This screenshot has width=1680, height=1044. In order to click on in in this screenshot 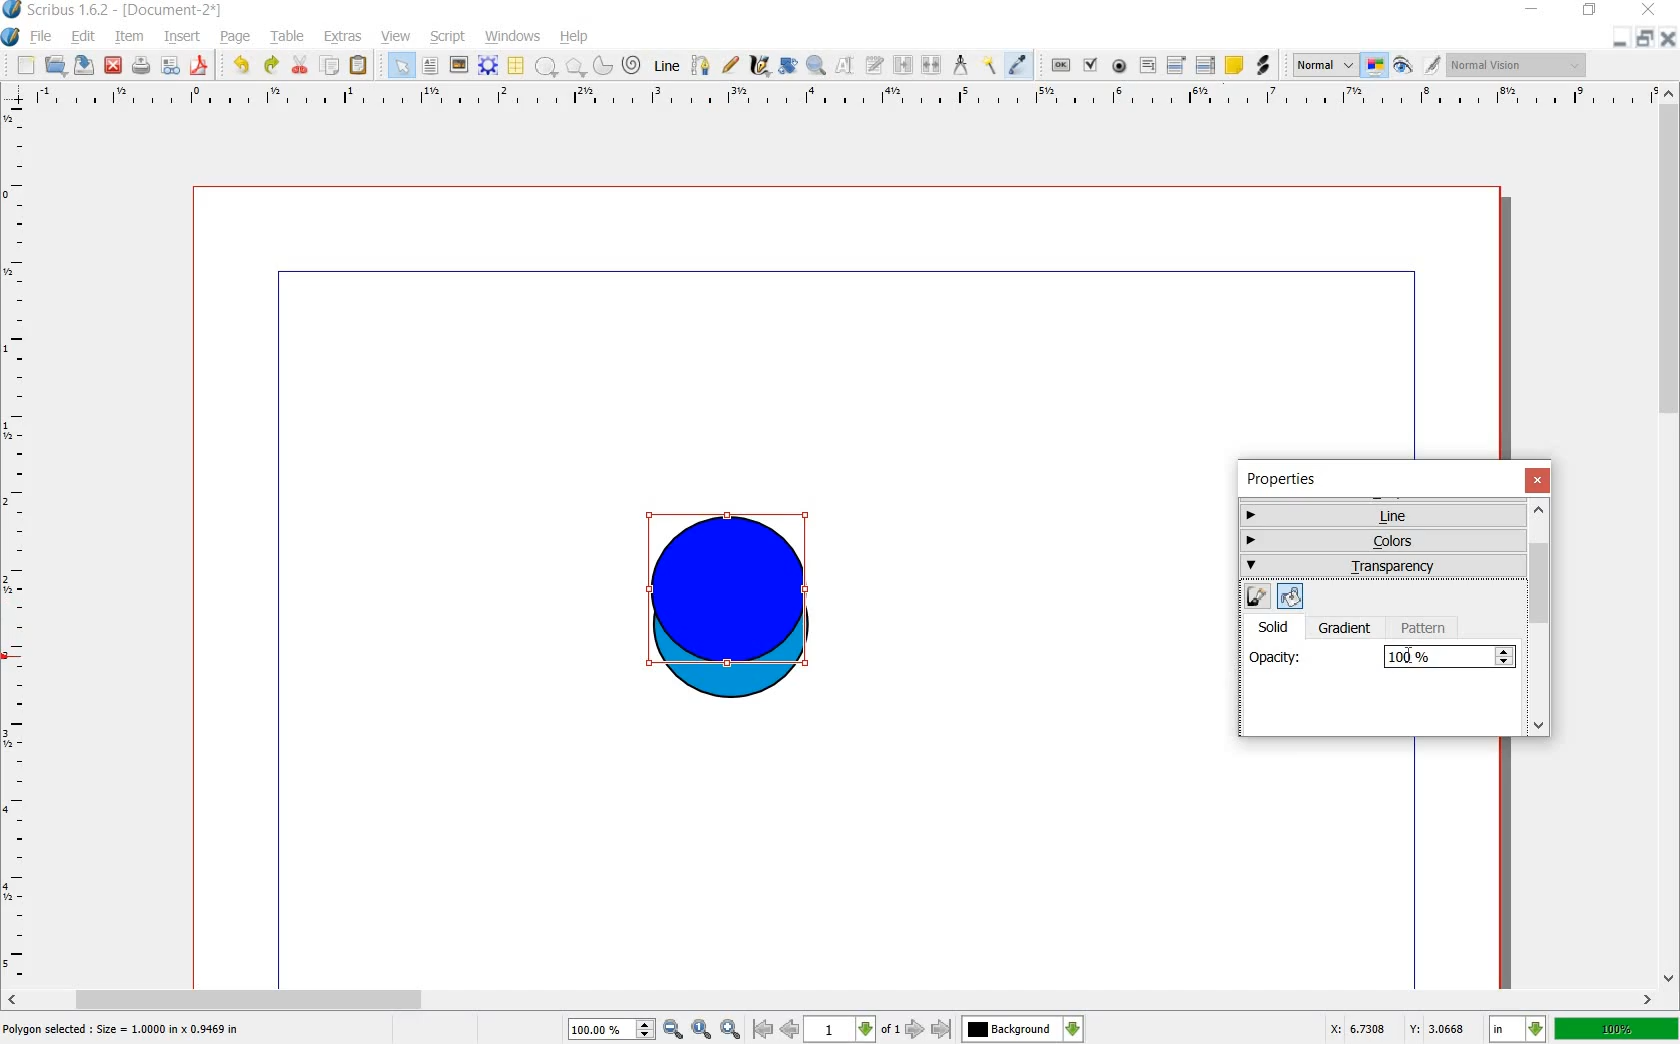, I will do `click(1516, 1029)`.